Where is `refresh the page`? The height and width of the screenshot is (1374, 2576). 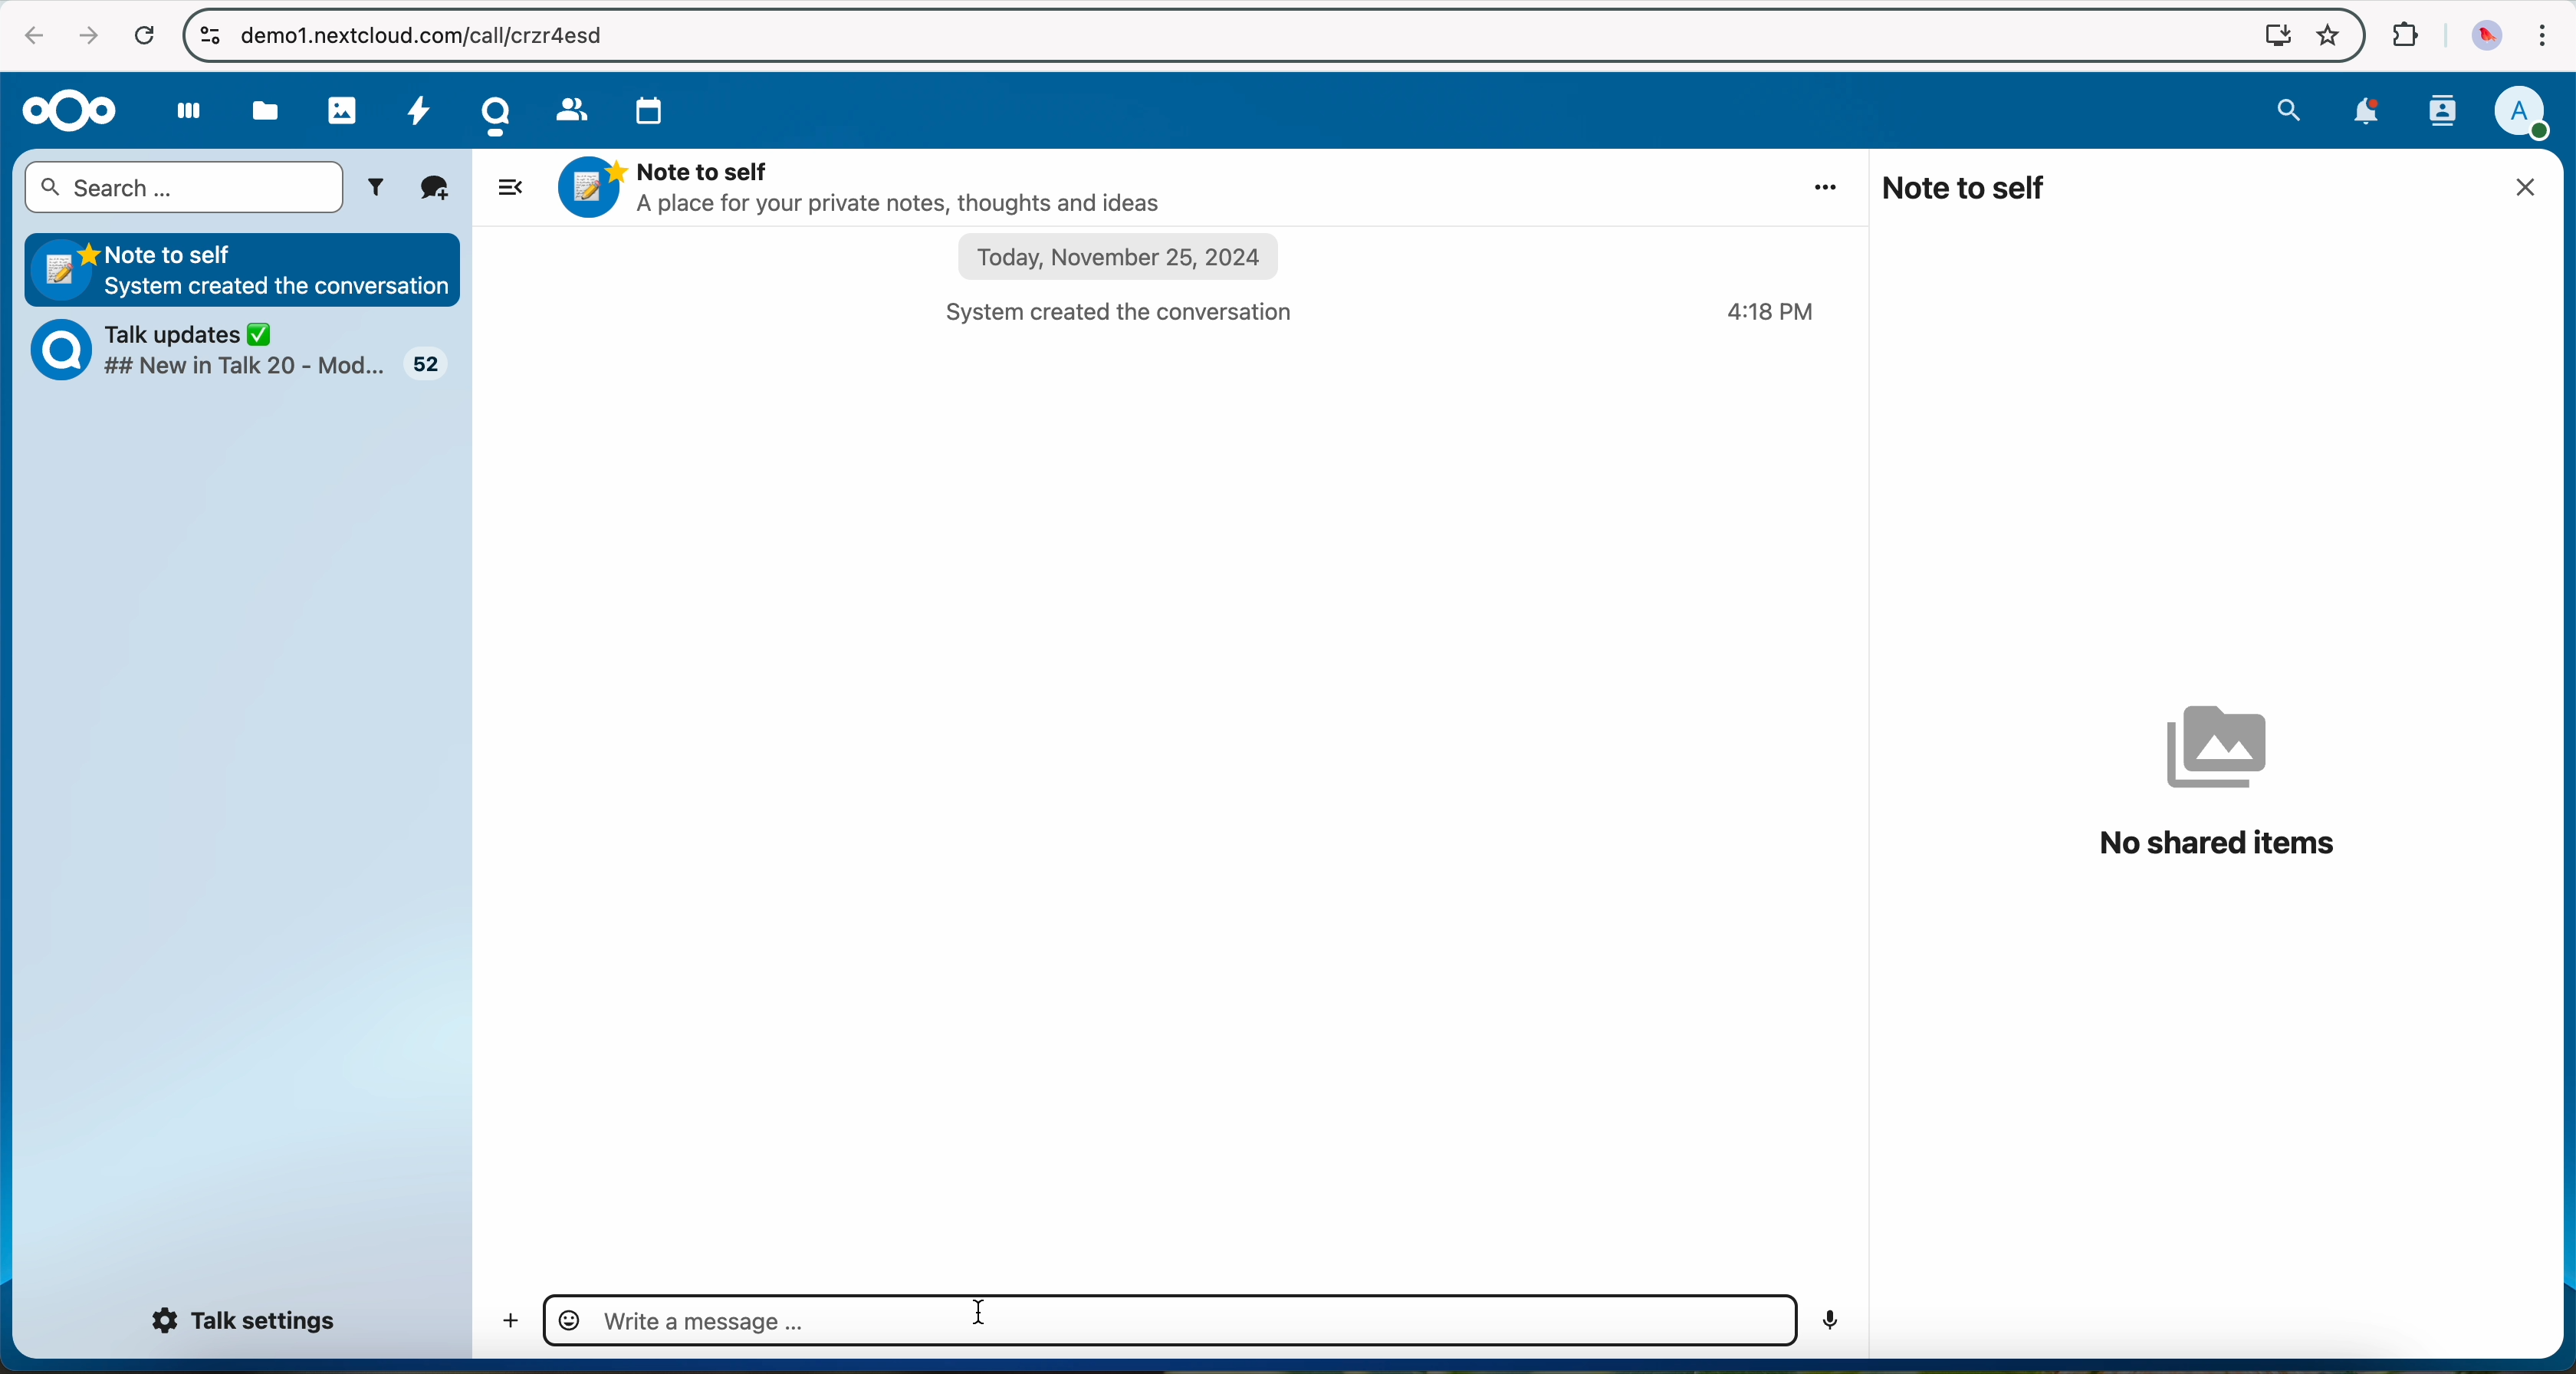 refresh the page is located at coordinates (143, 34).